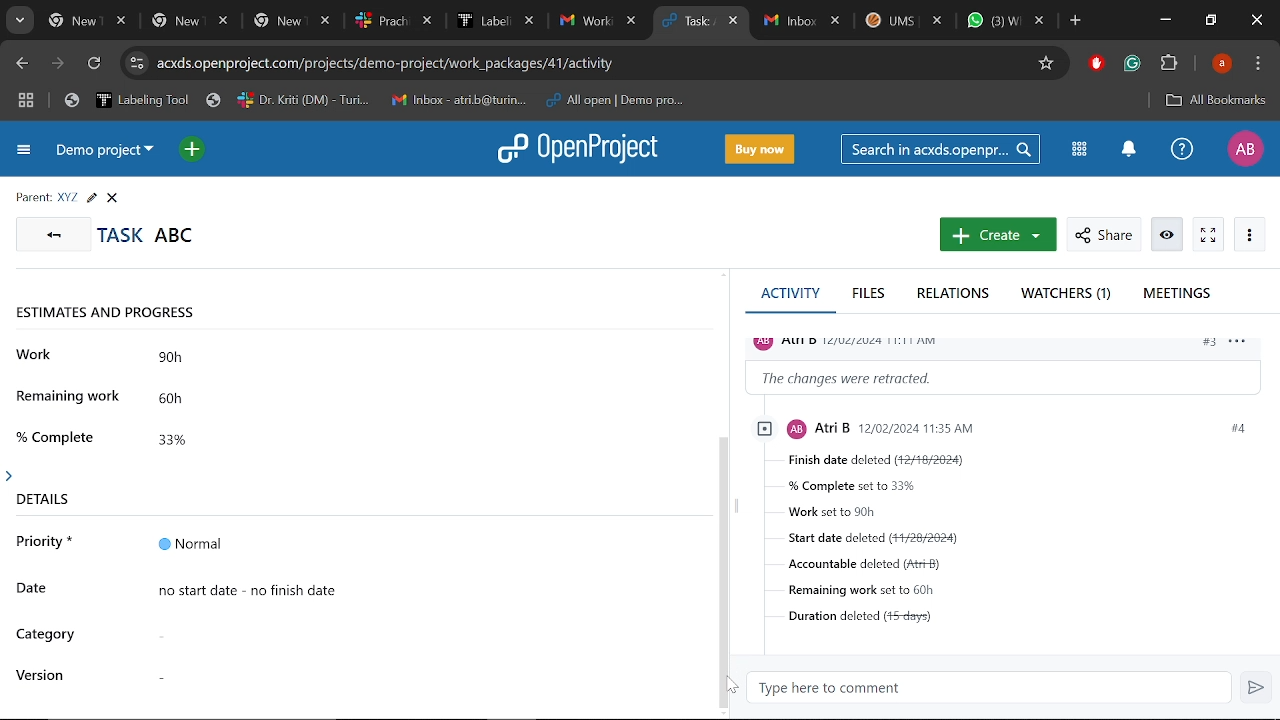 Image resolution: width=1280 pixels, height=720 pixels. I want to click on Help, so click(1179, 149).